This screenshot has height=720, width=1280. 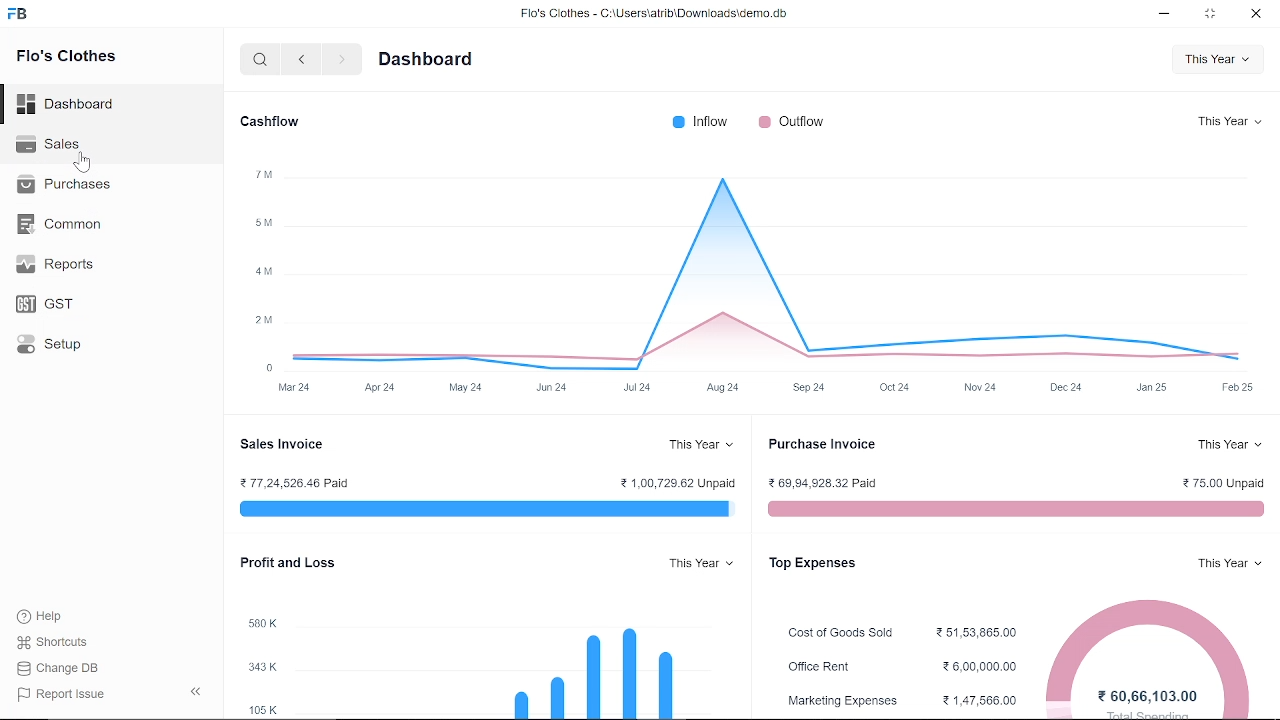 I want to click on 2 69,94,928.32 Paid, so click(x=821, y=484).